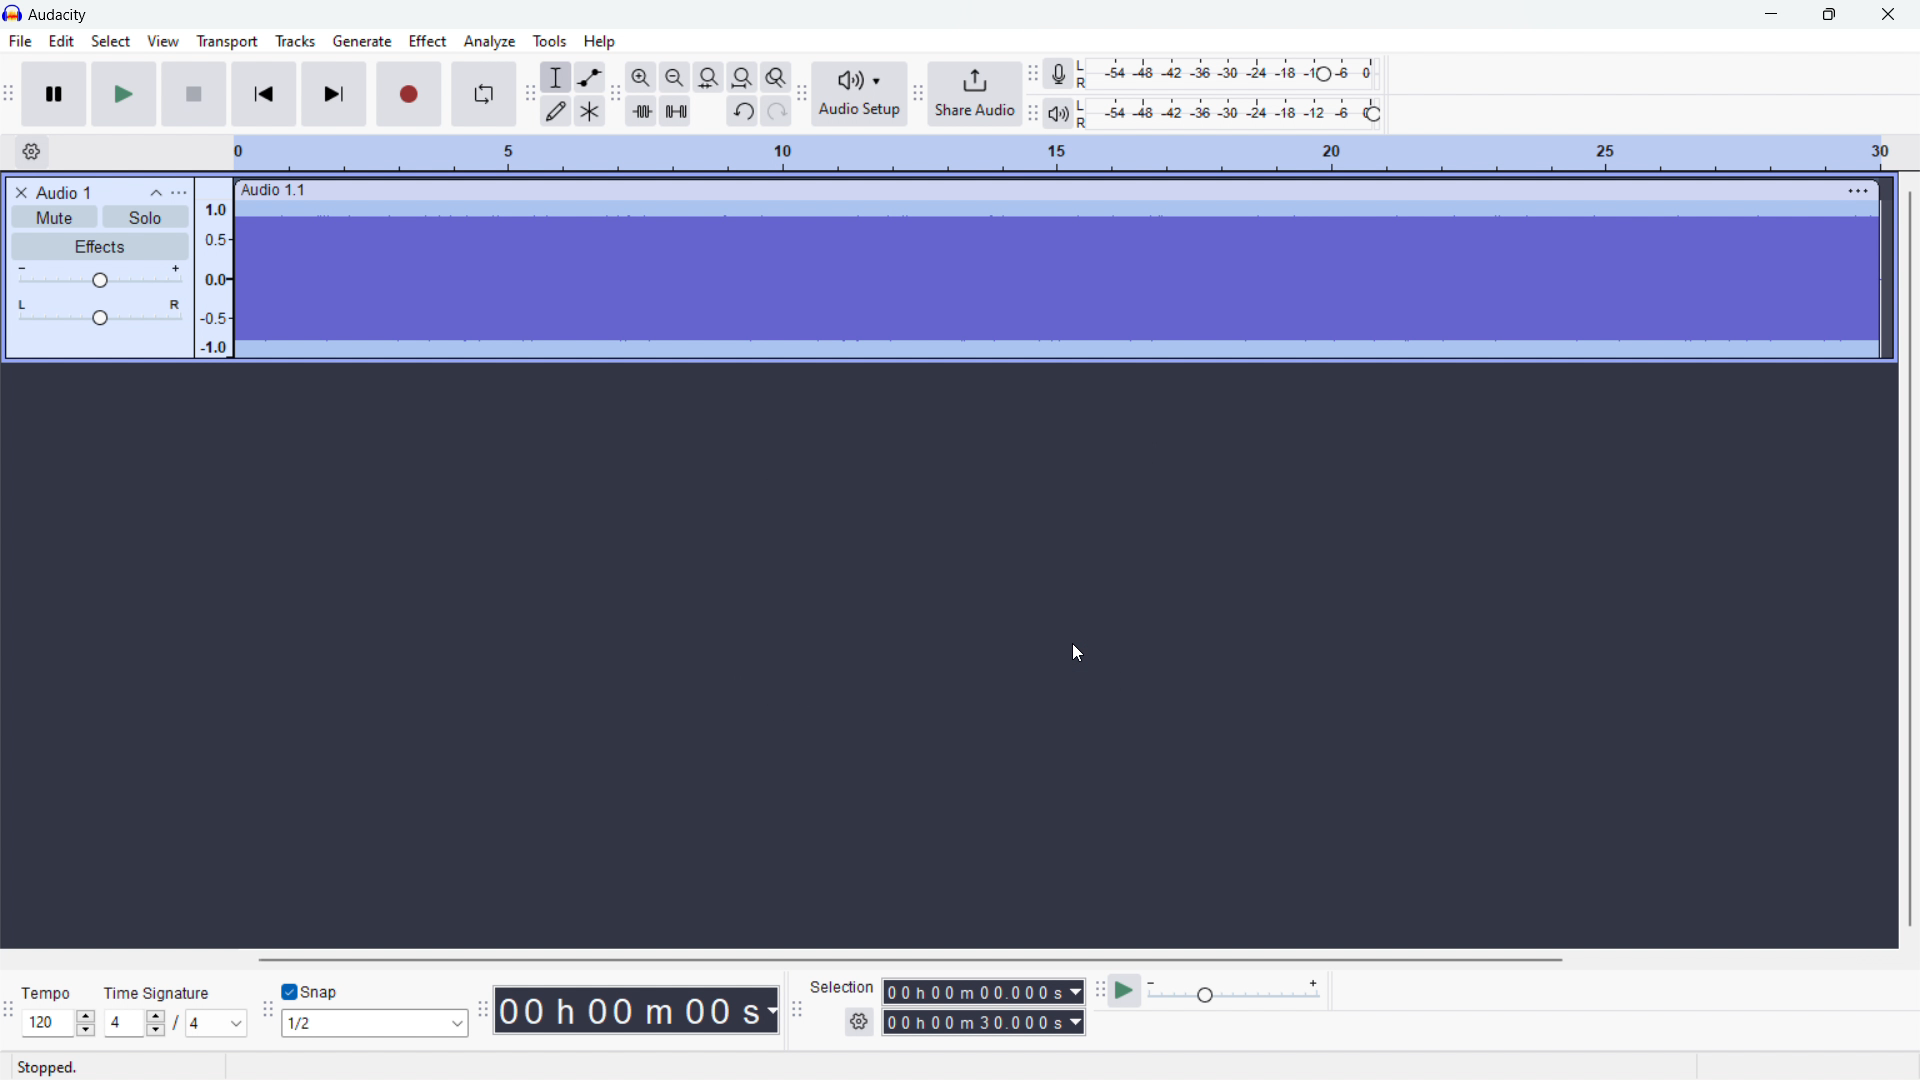  I want to click on menu, so click(1858, 190).